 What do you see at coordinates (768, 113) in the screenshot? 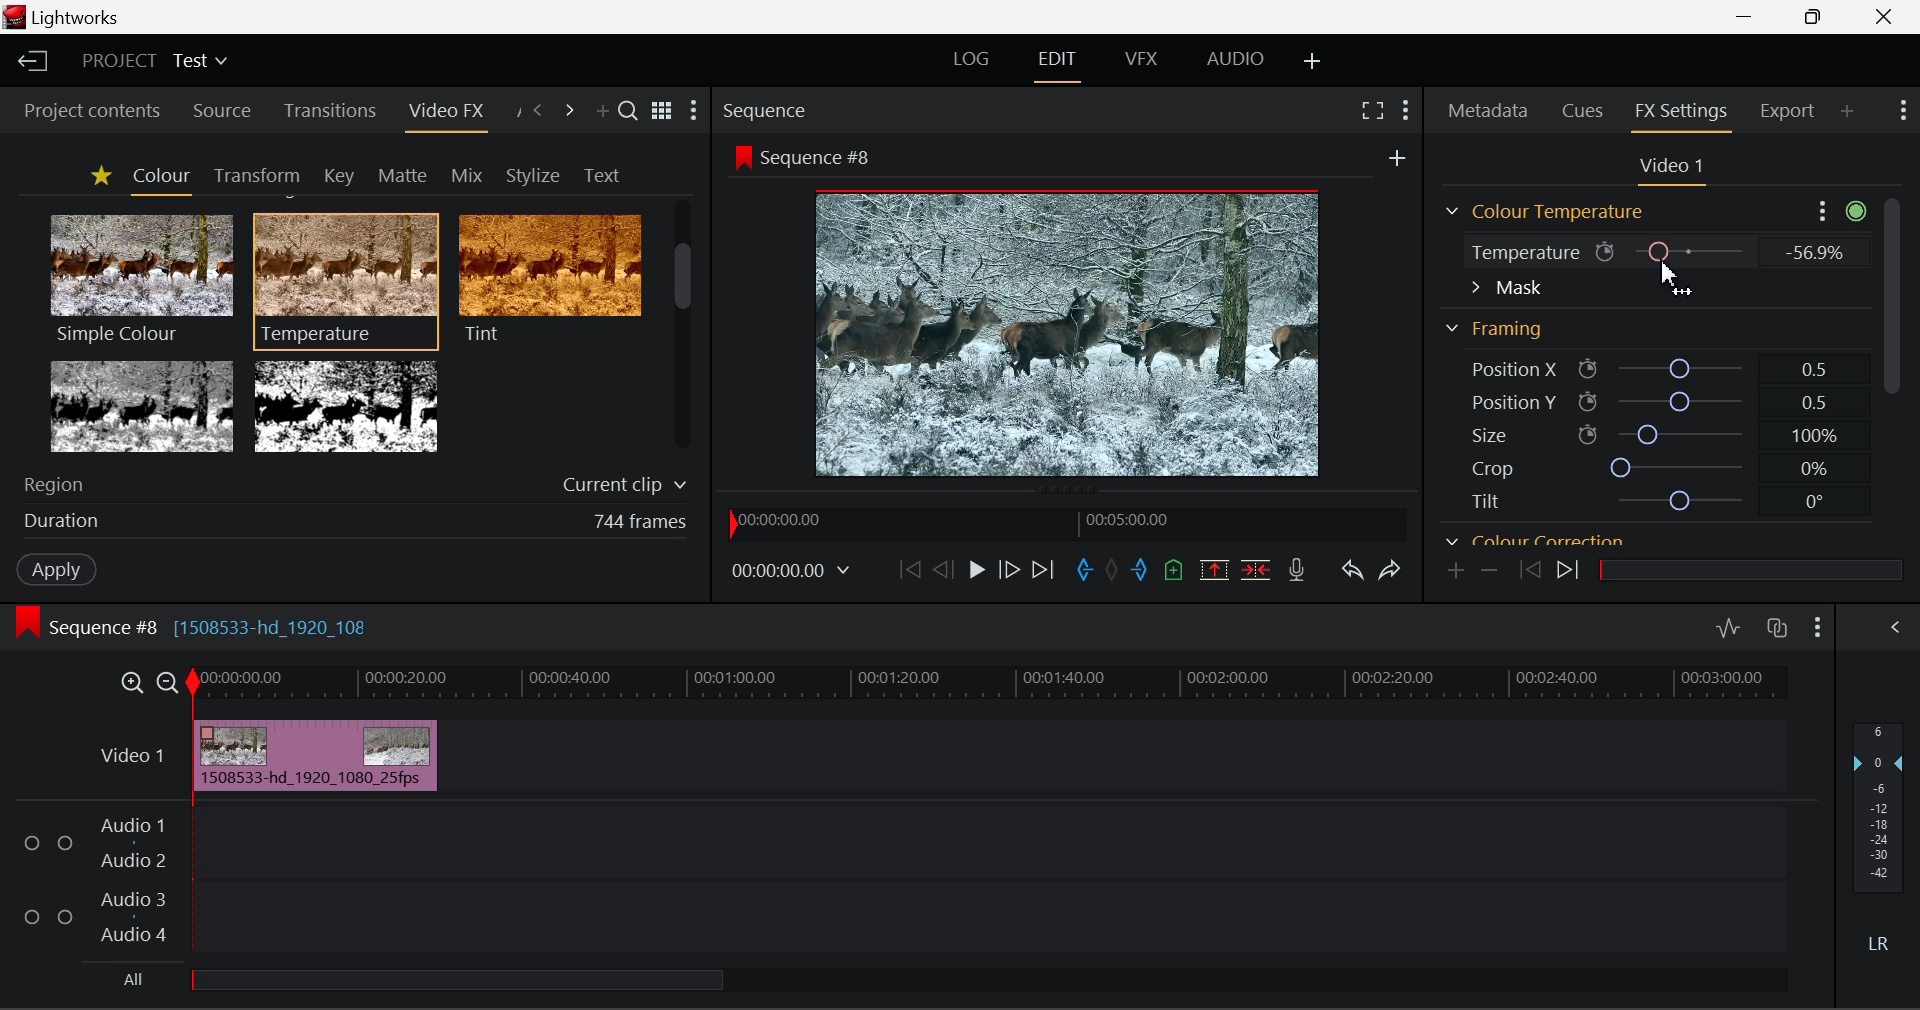
I see `Sequence Preview Section` at bounding box center [768, 113].